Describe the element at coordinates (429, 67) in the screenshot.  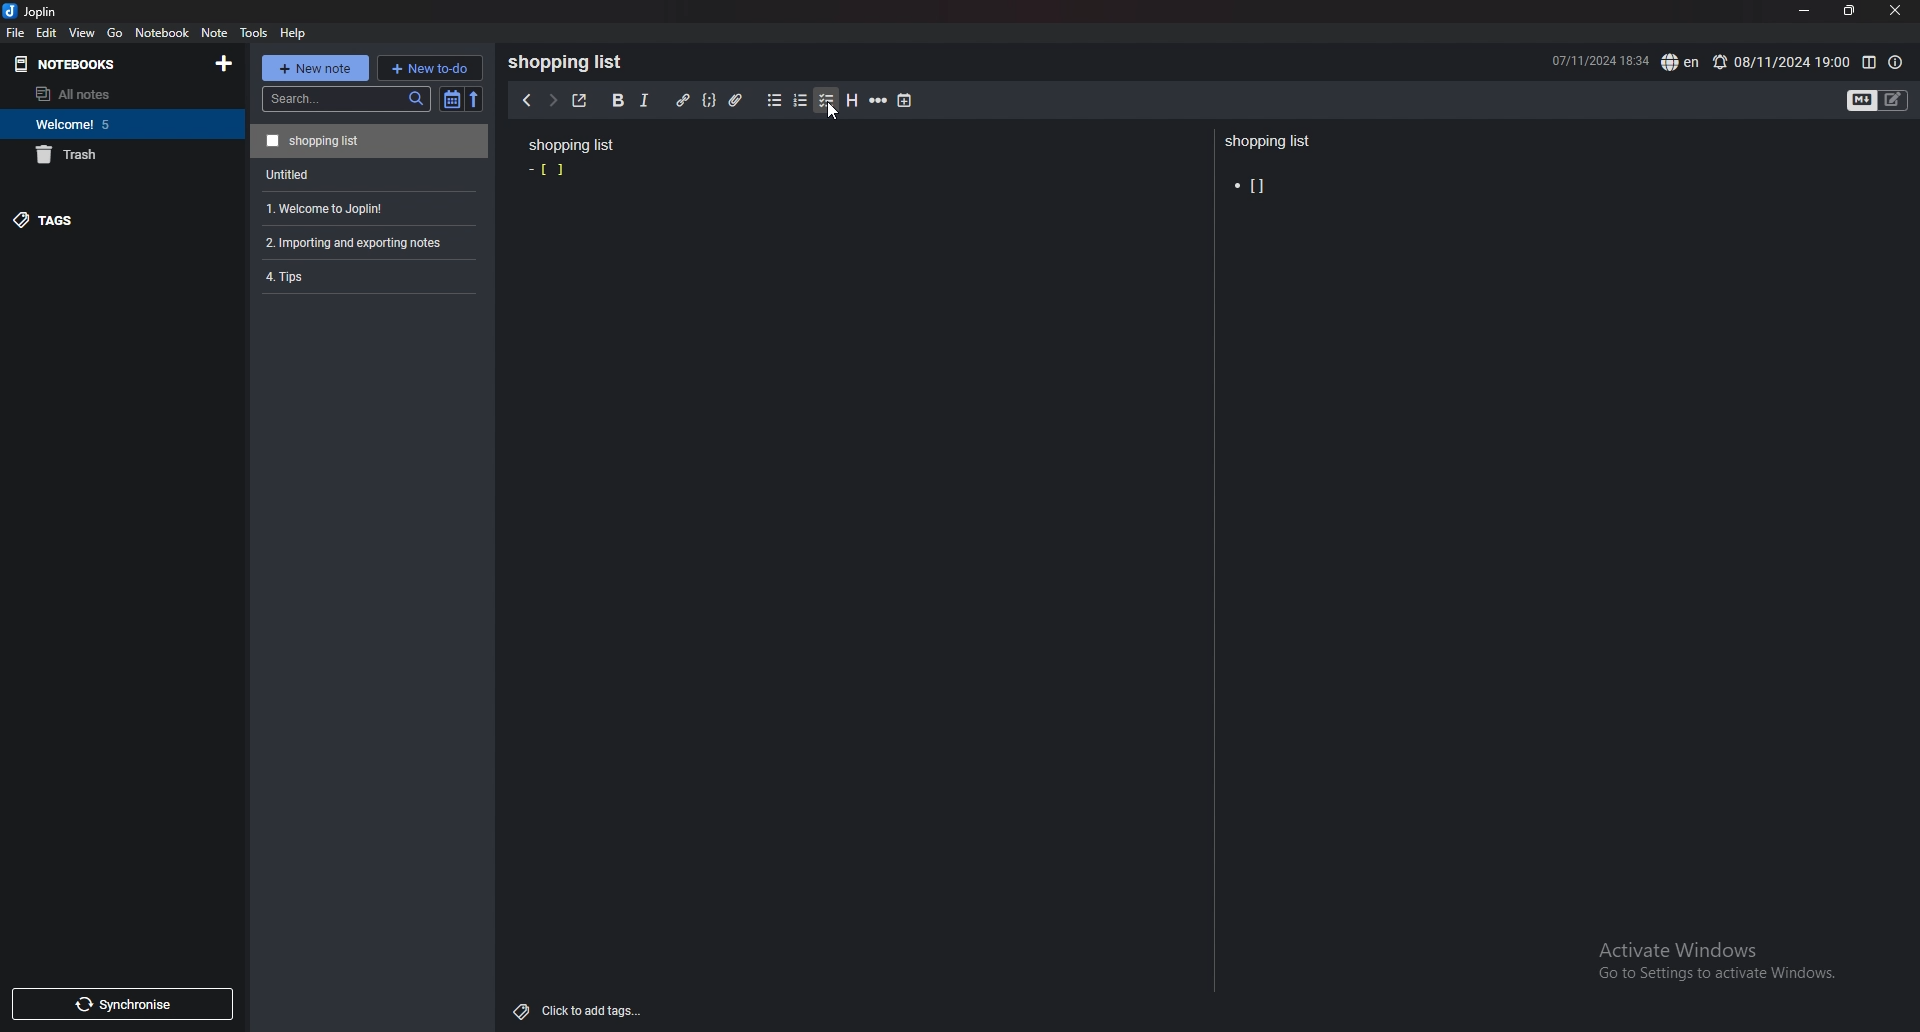
I see `new todo` at that location.